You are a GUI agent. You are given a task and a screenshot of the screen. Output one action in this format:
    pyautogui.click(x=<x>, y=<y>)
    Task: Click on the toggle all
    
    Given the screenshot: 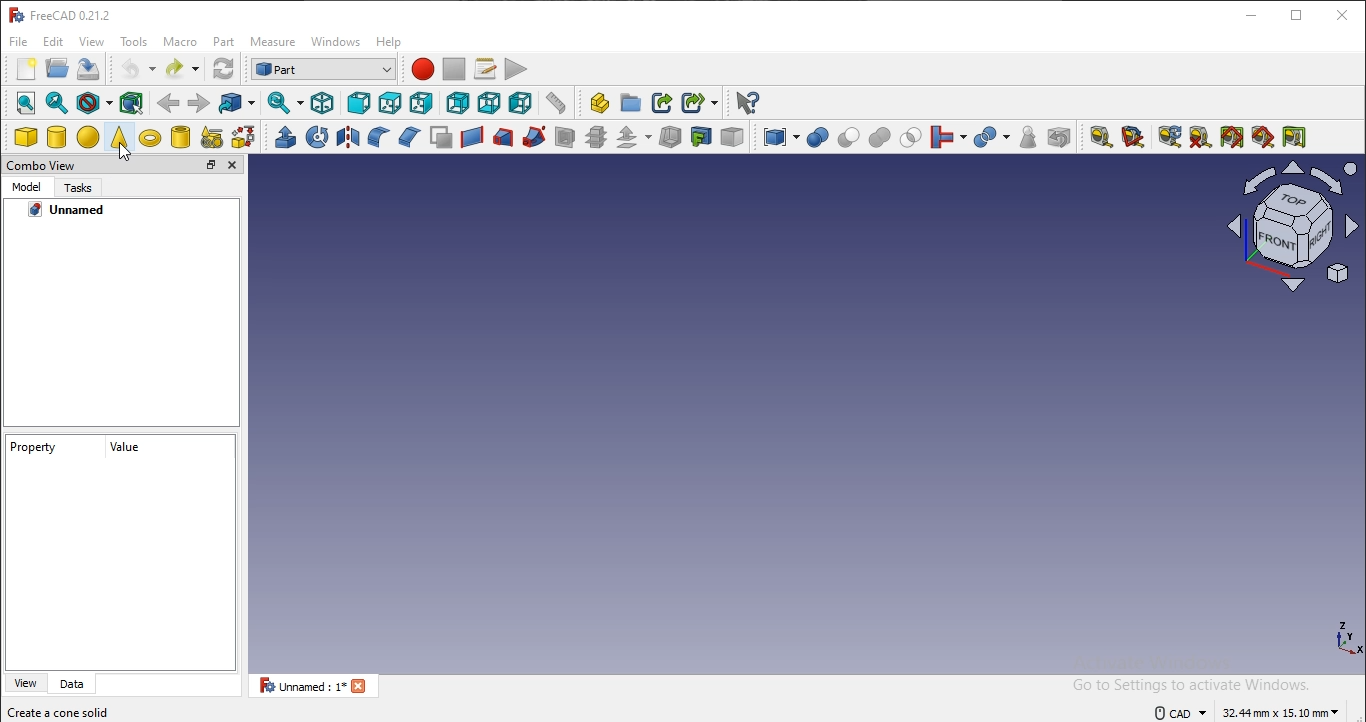 What is the action you would take?
    pyautogui.click(x=1232, y=136)
    